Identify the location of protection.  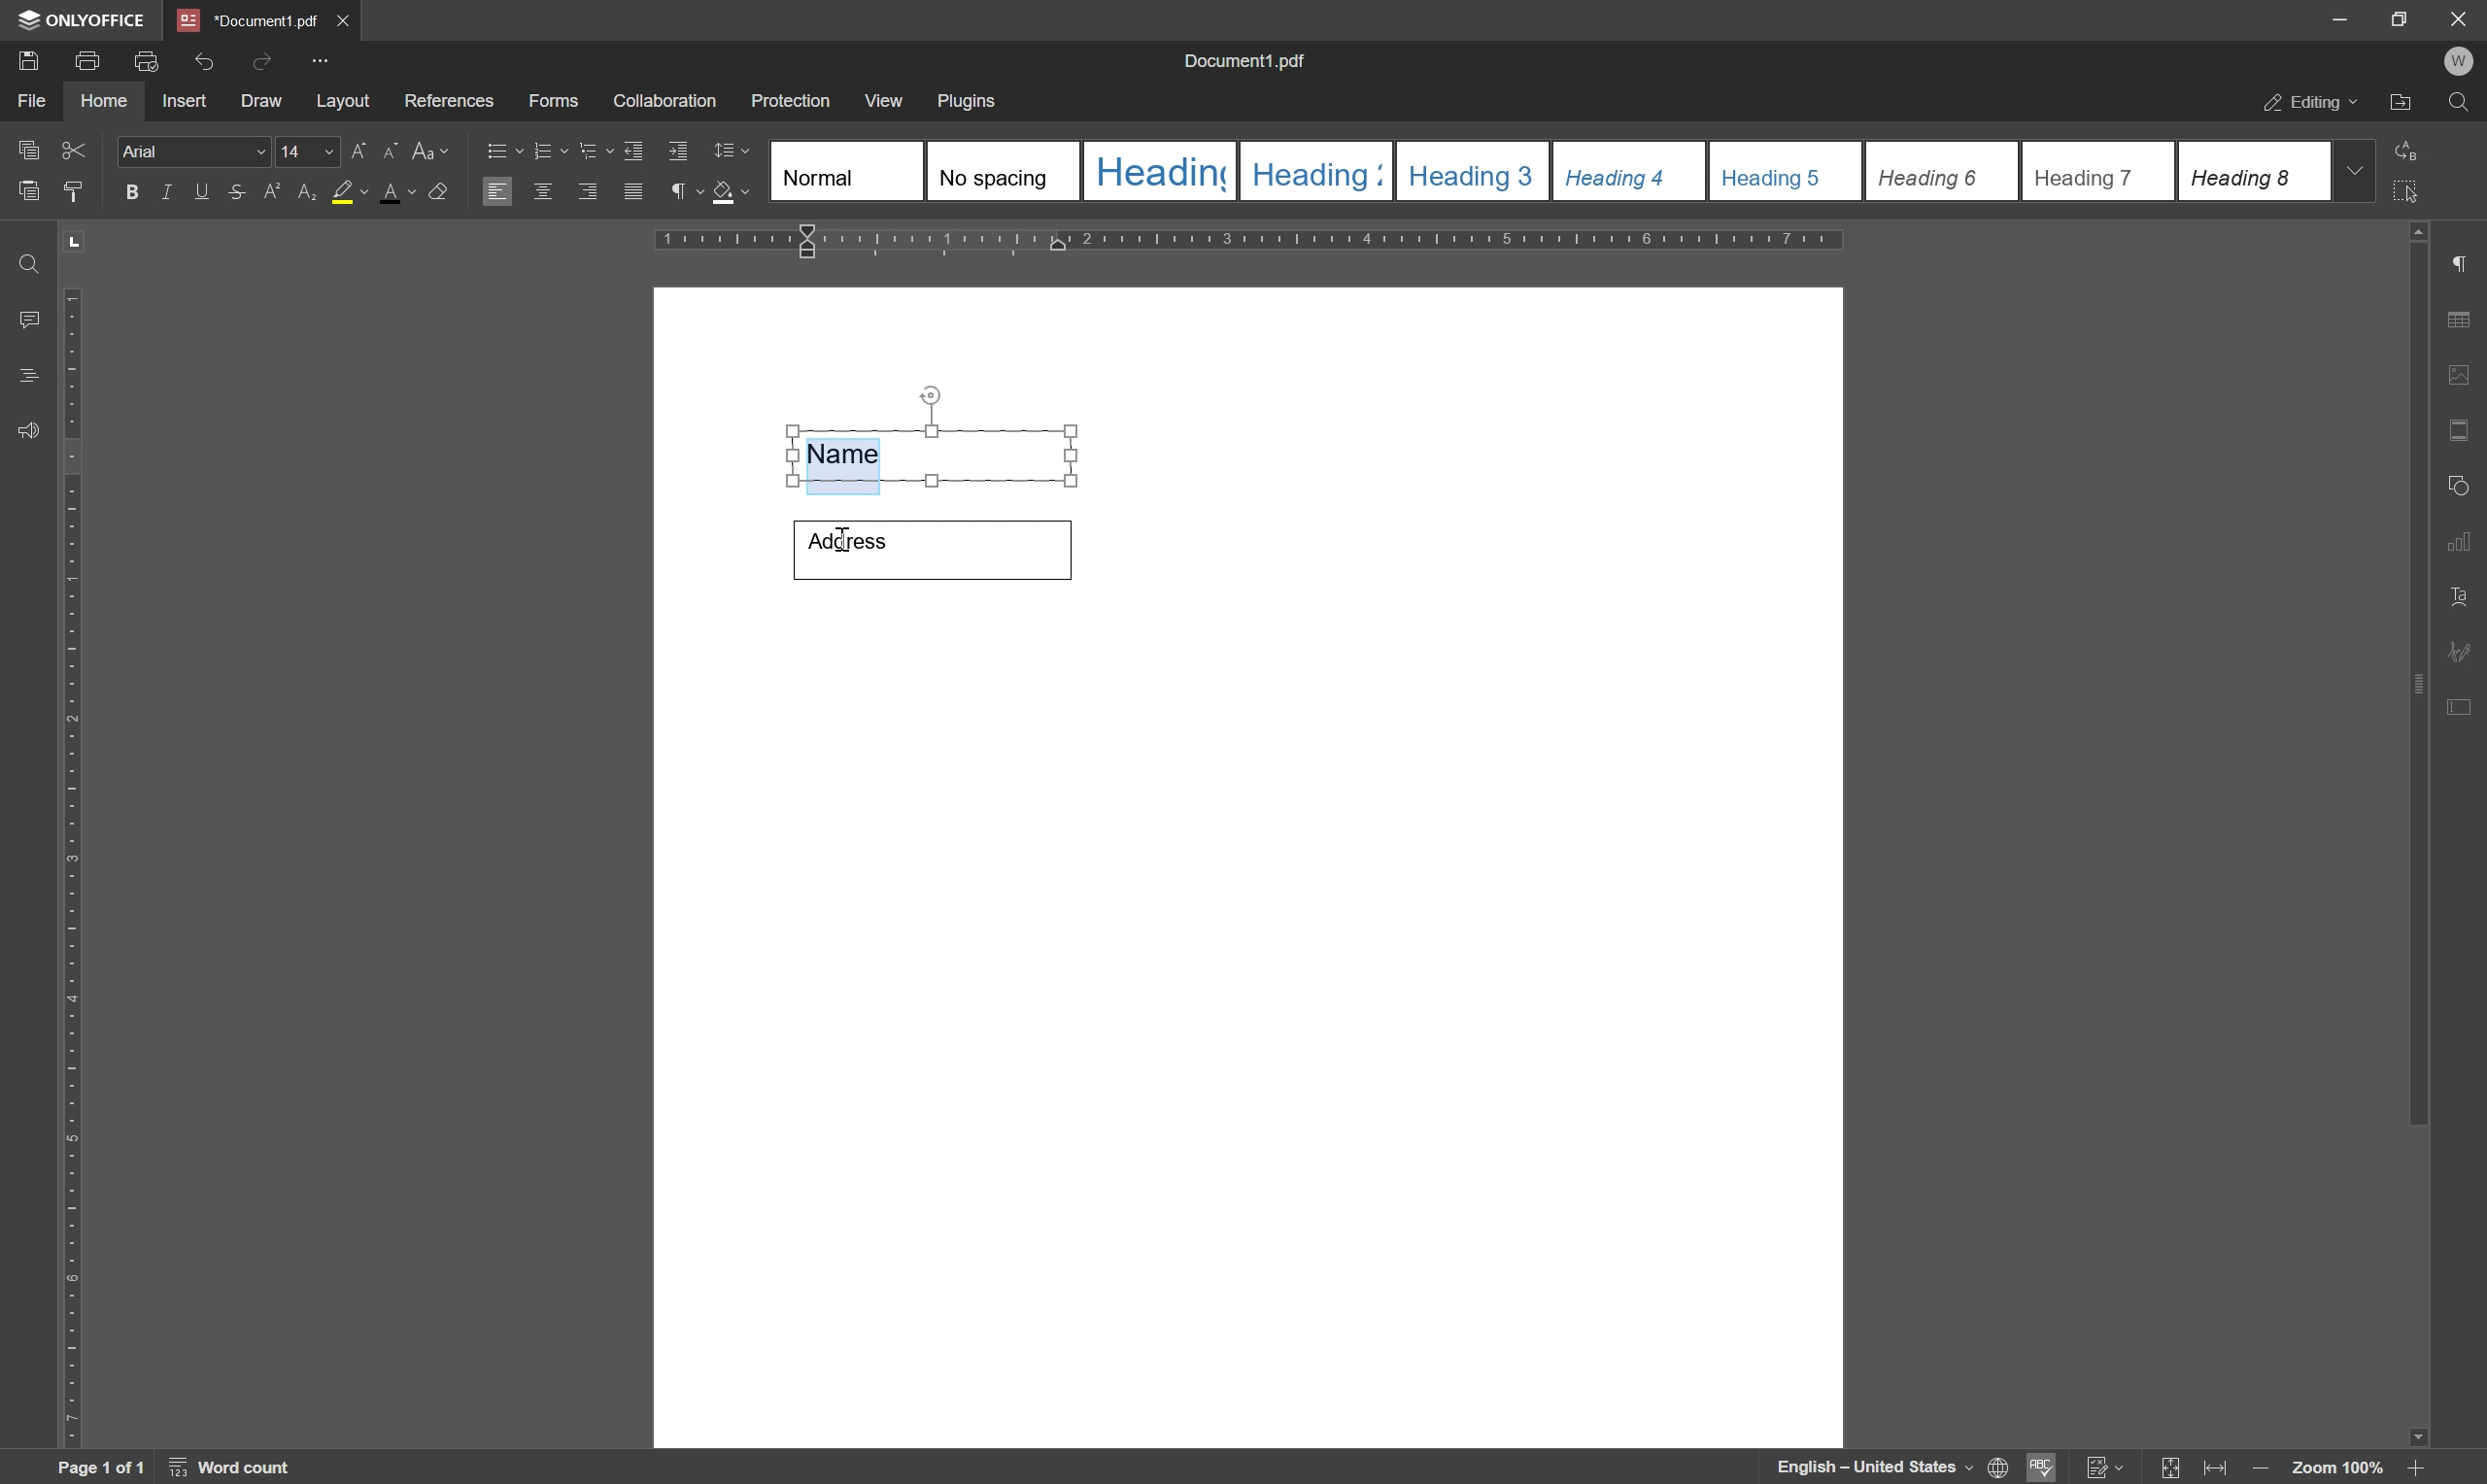
(791, 100).